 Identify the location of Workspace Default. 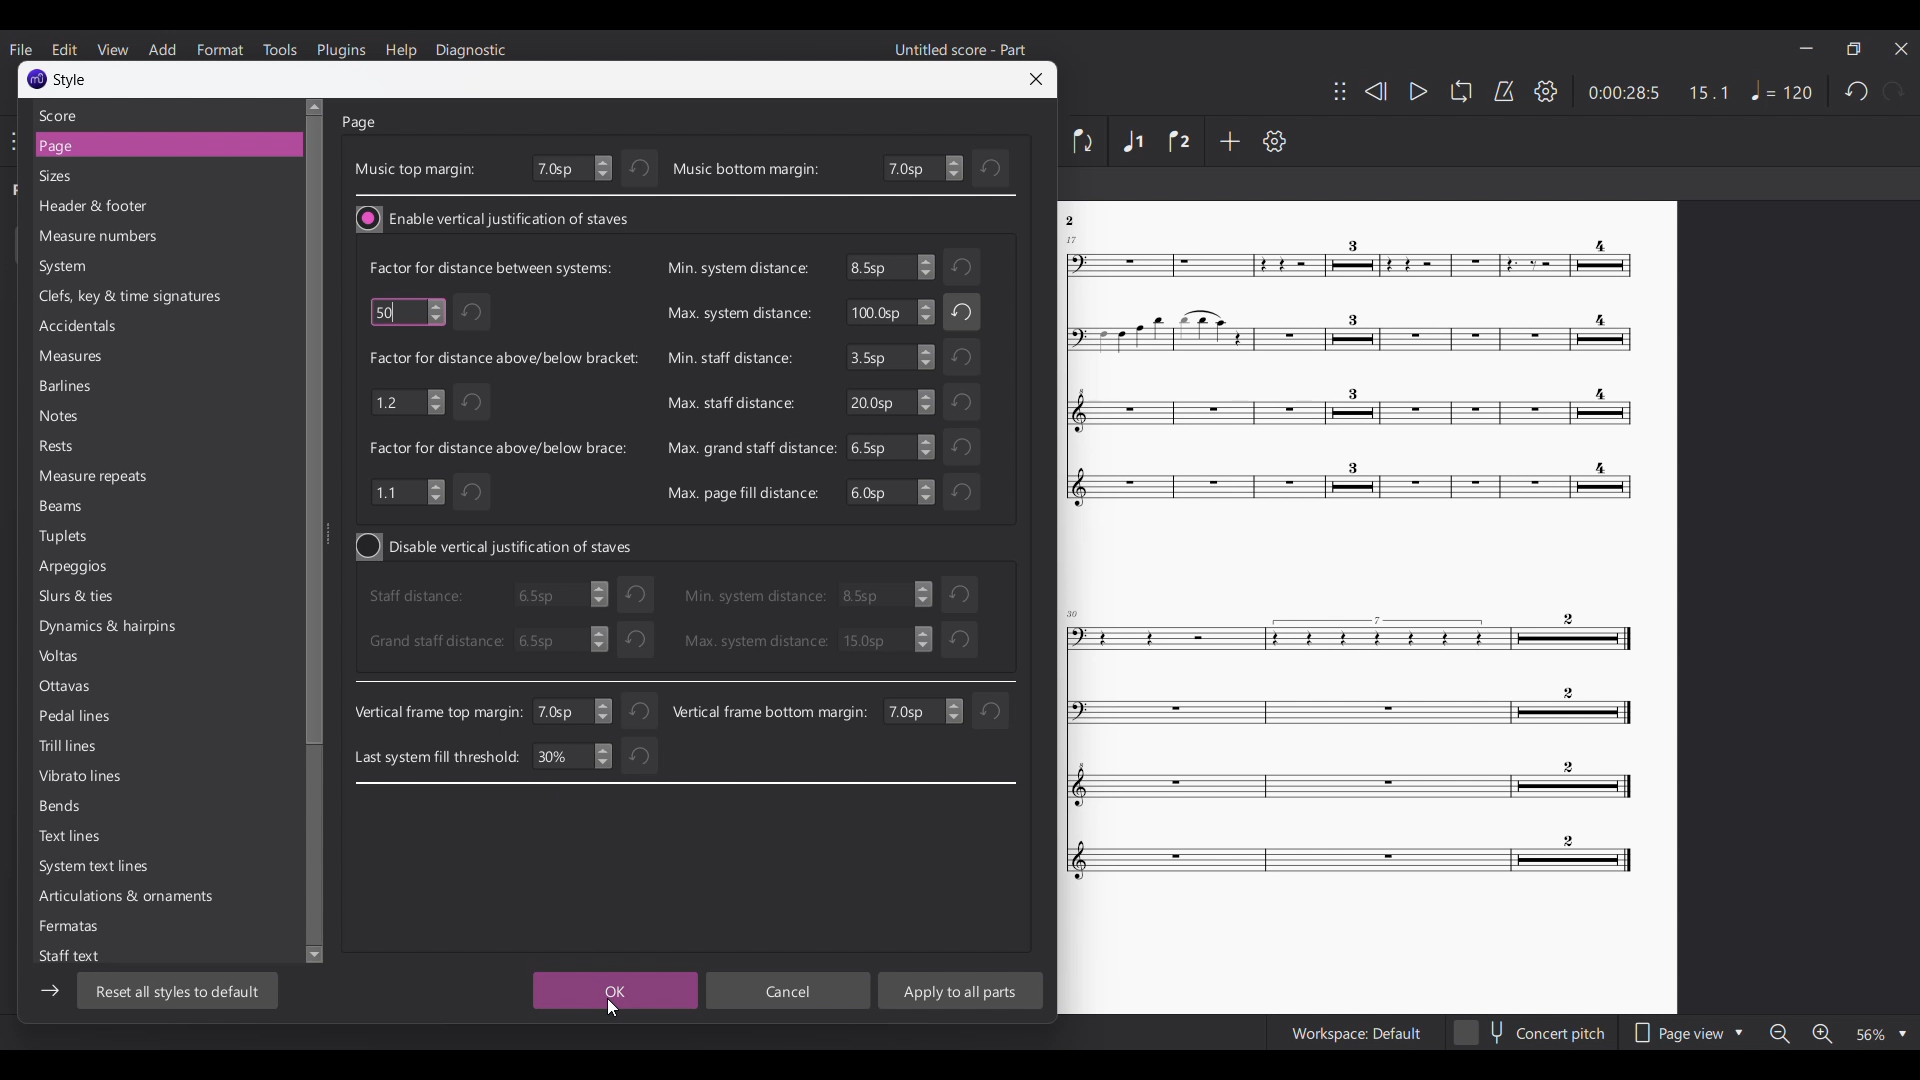
(1356, 1034).